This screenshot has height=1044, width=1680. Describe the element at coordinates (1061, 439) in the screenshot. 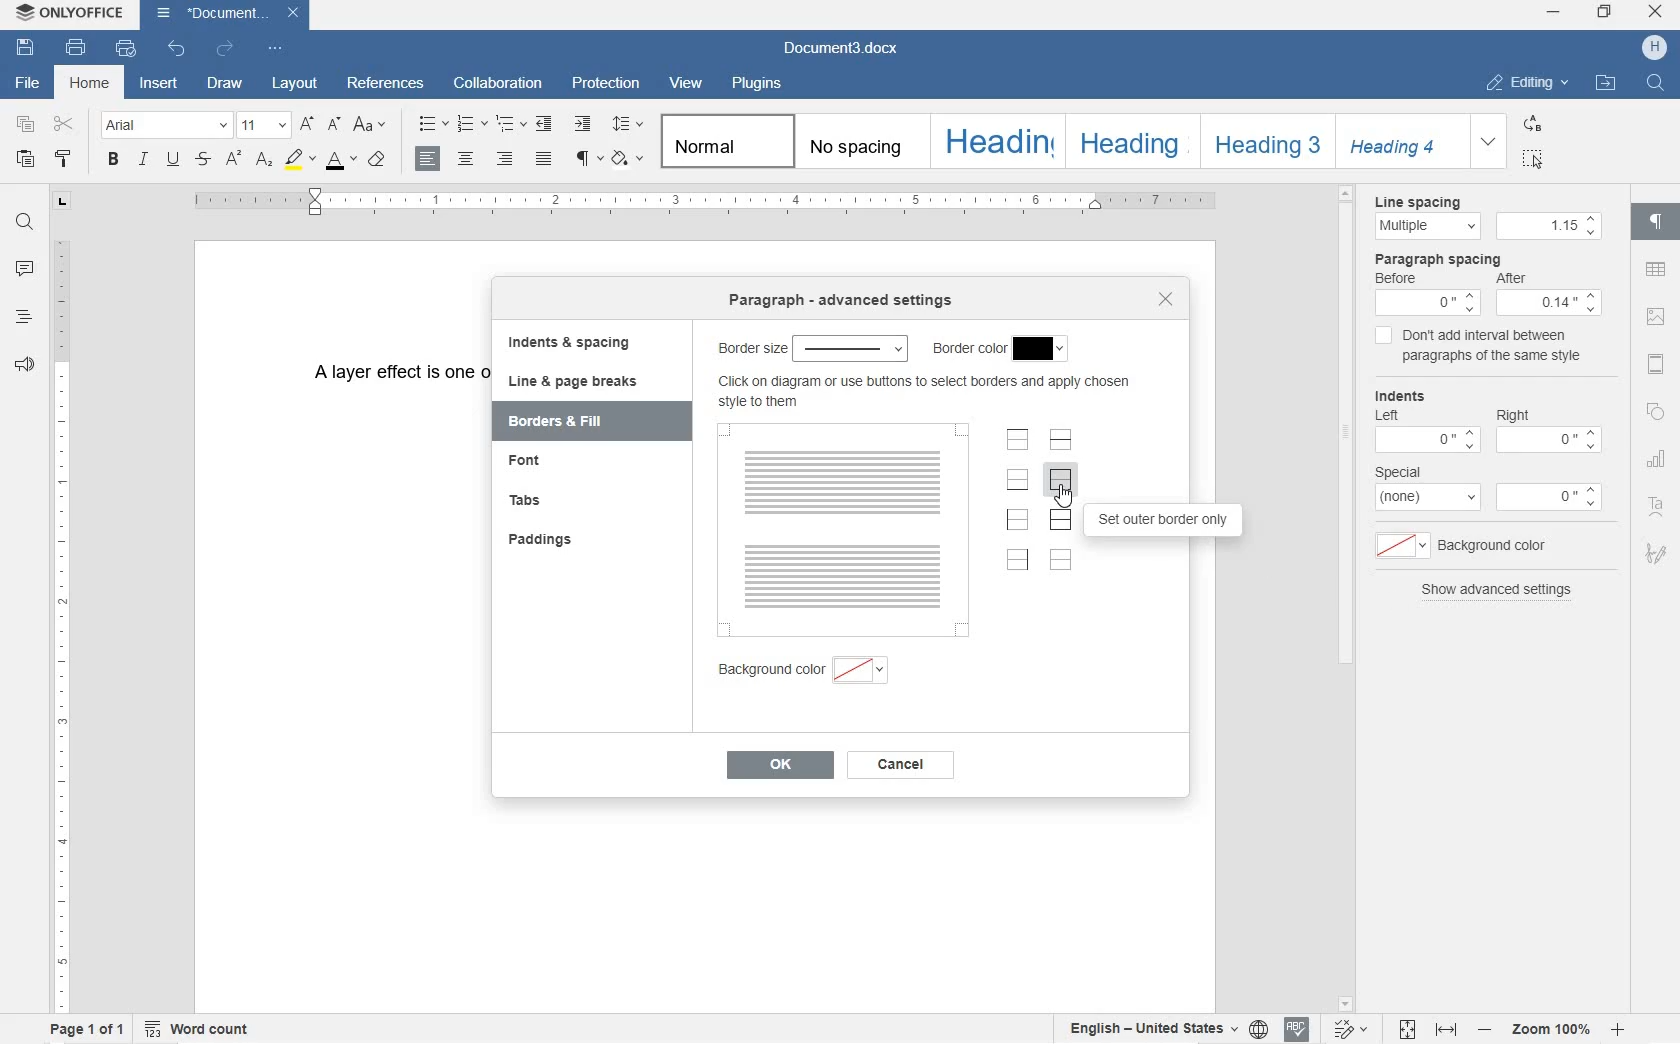

I see `set horizontal inner borders` at that location.